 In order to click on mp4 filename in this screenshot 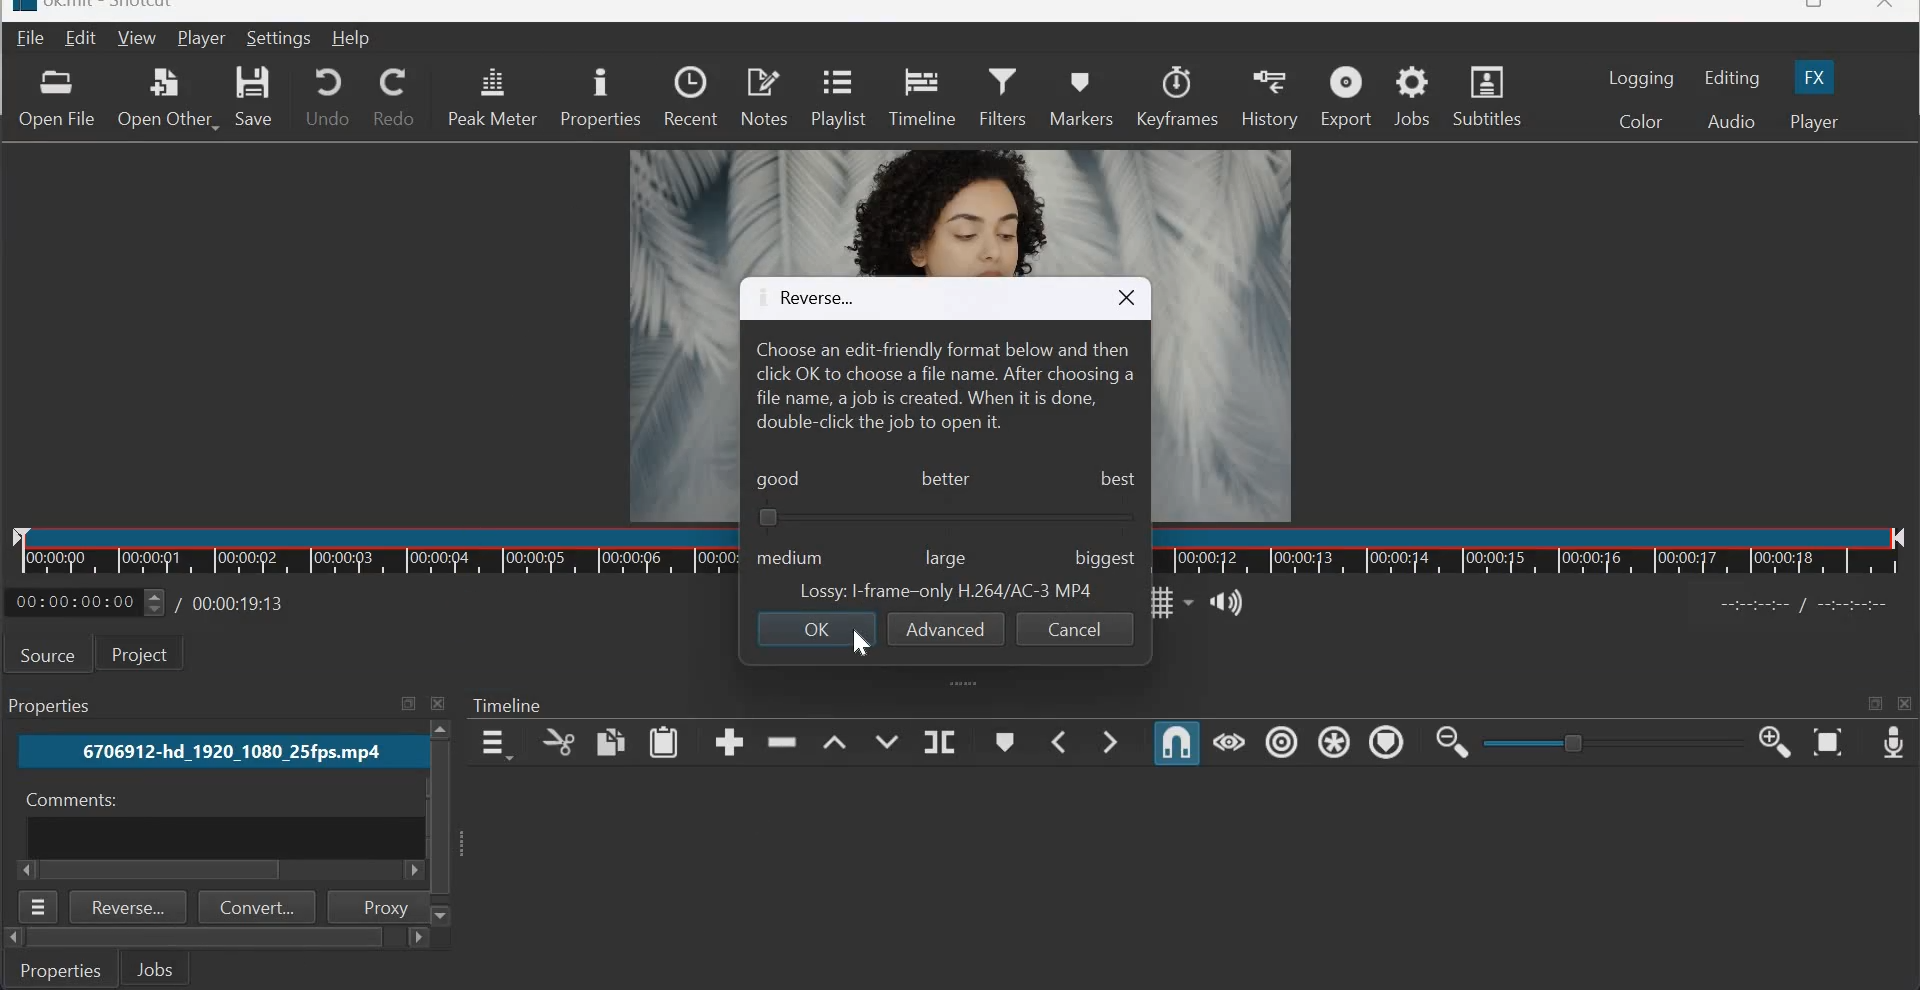, I will do `click(947, 593)`.